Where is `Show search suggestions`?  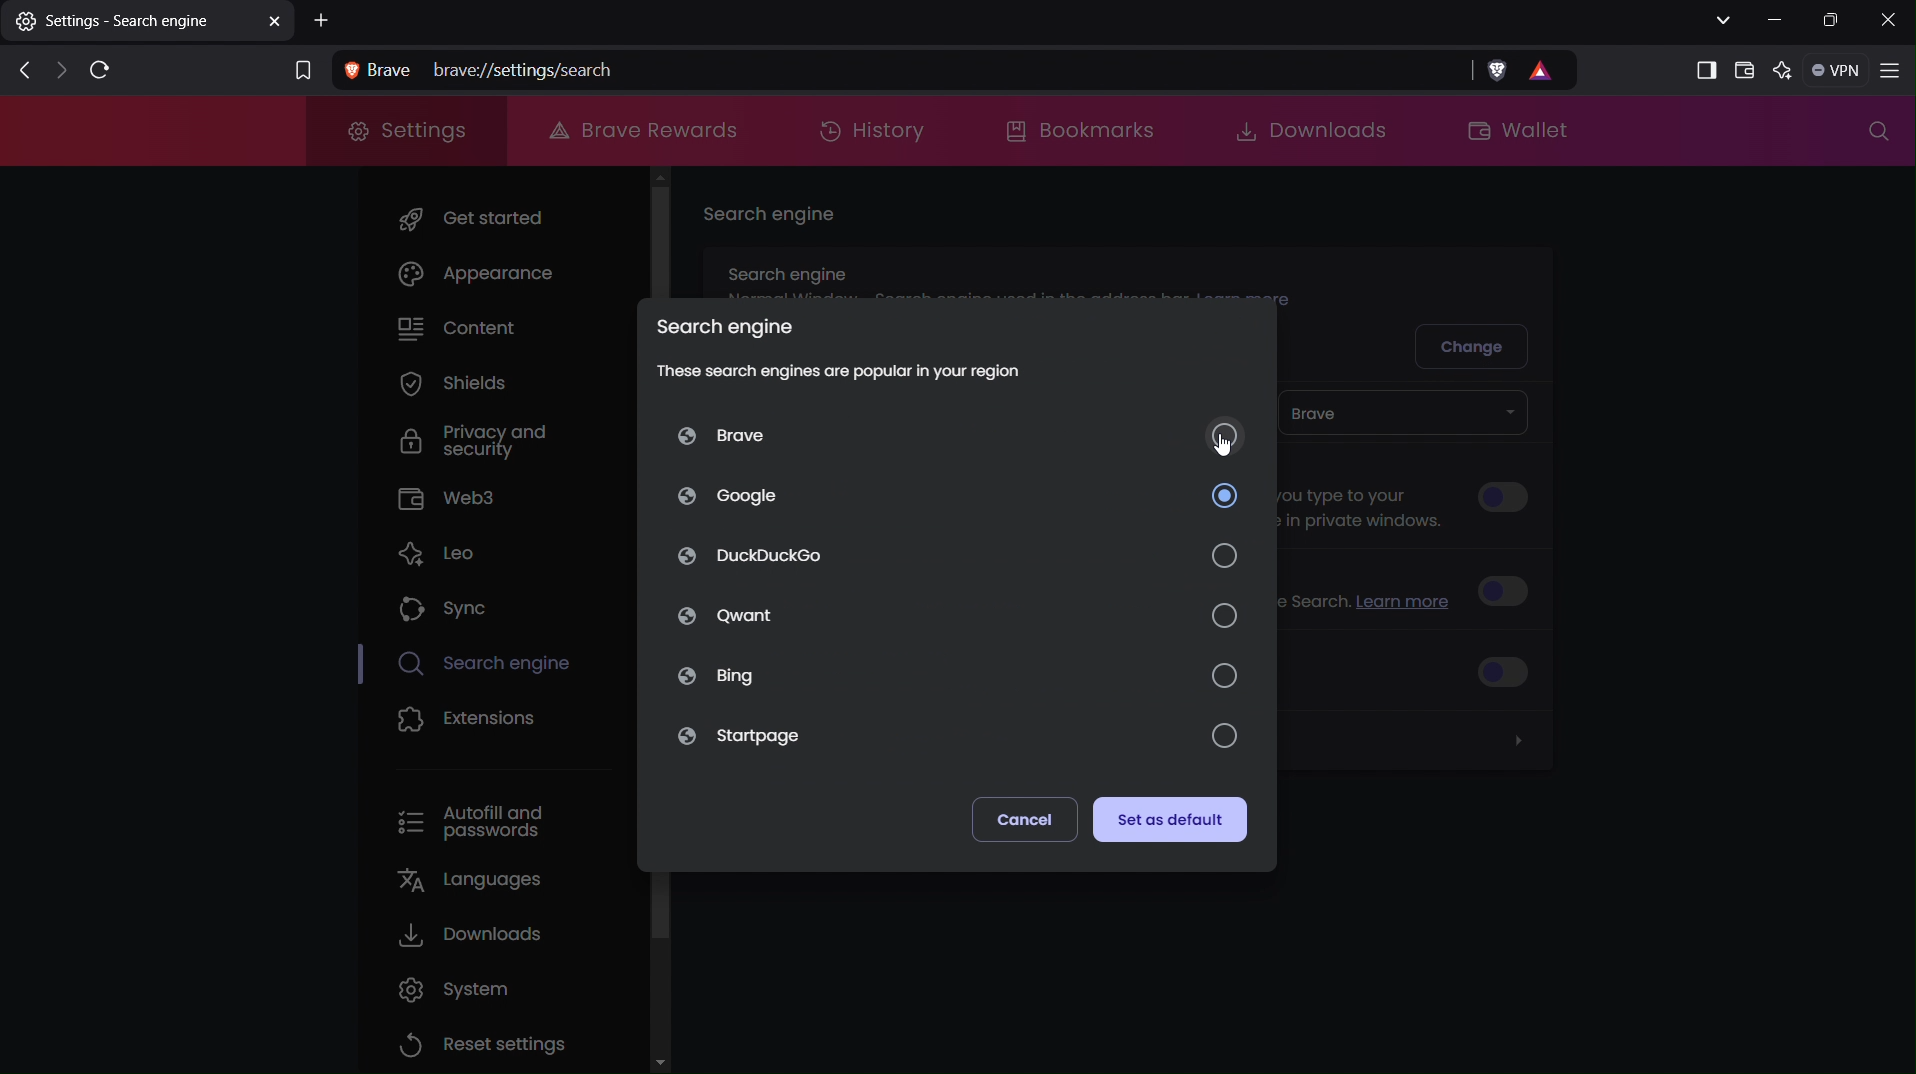
Show search suggestions is located at coordinates (1370, 498).